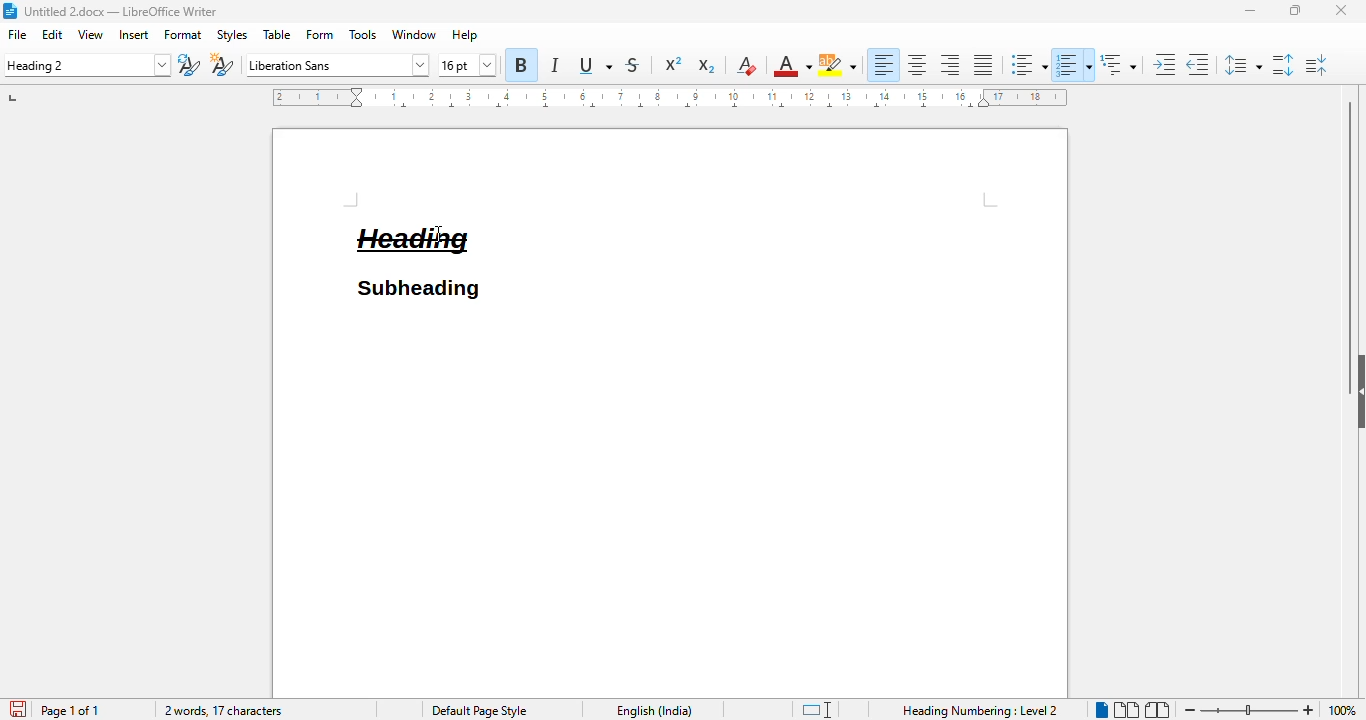  I want to click on font size, so click(468, 66).